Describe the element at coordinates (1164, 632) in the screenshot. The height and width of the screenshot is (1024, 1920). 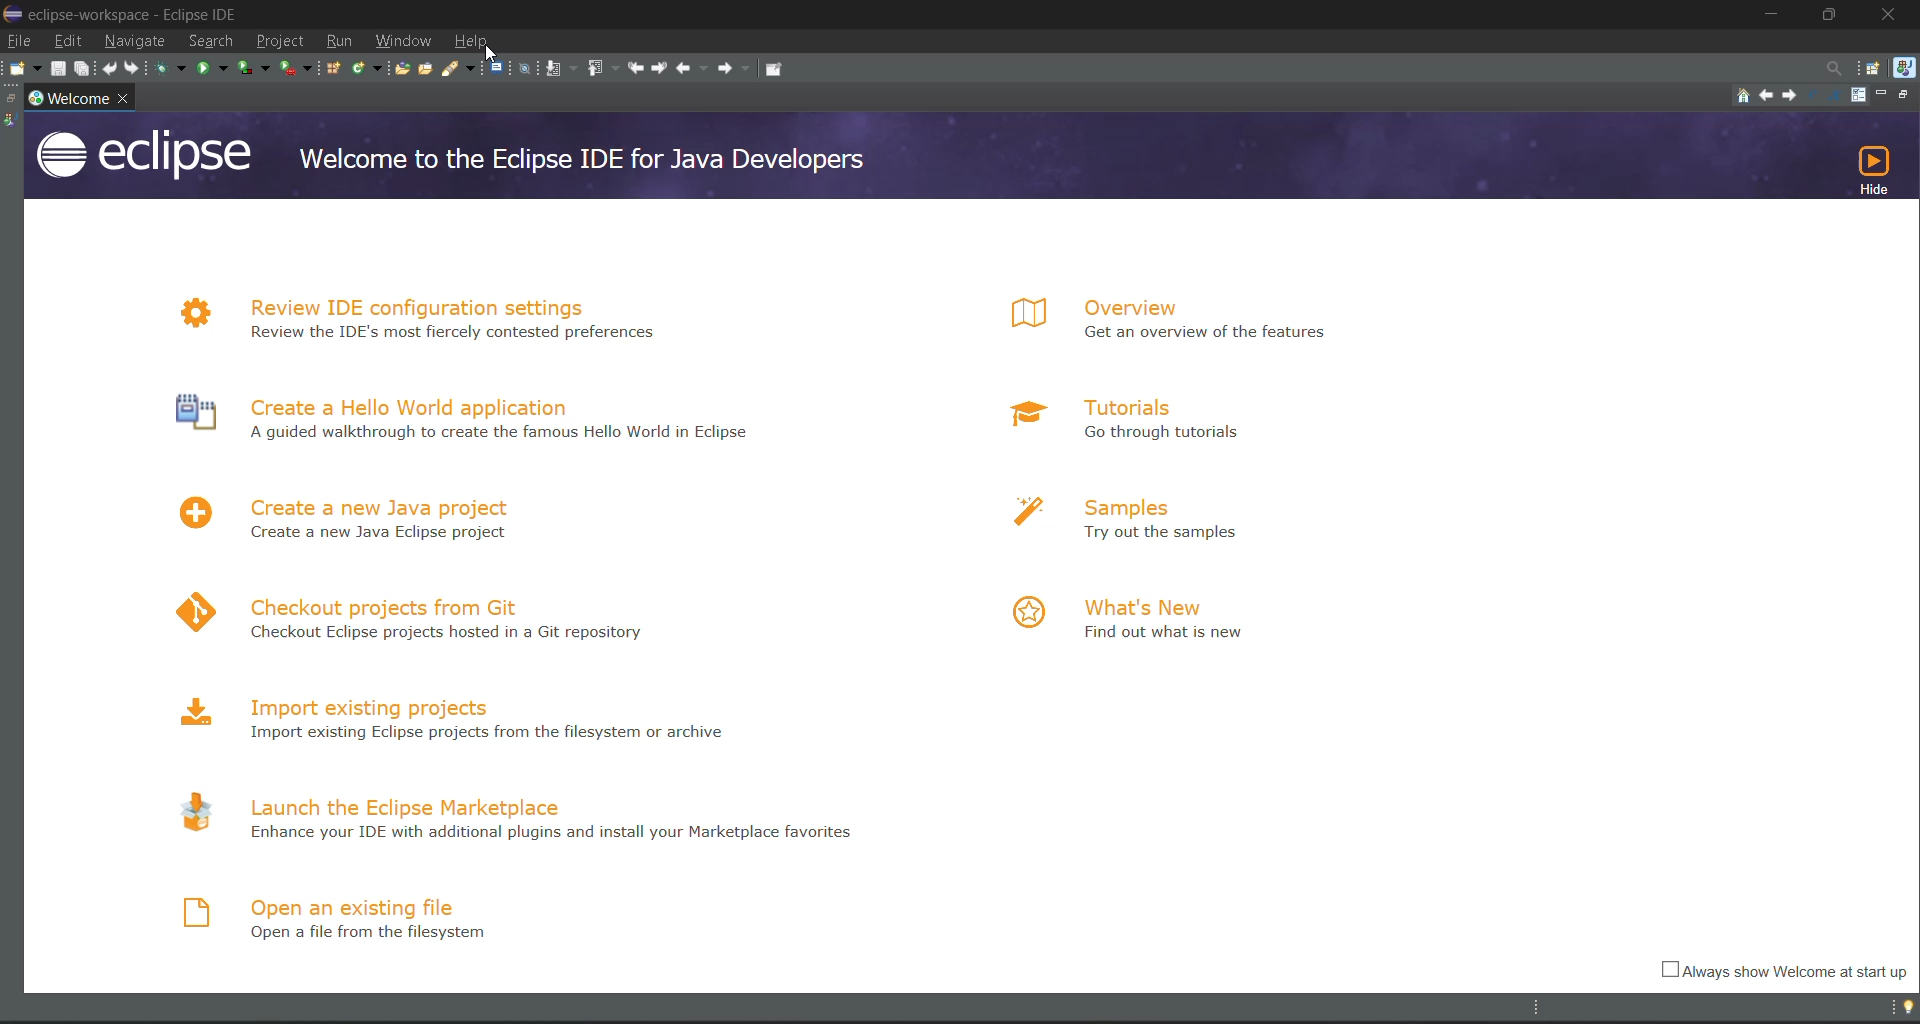
I see `Find out what is new` at that location.